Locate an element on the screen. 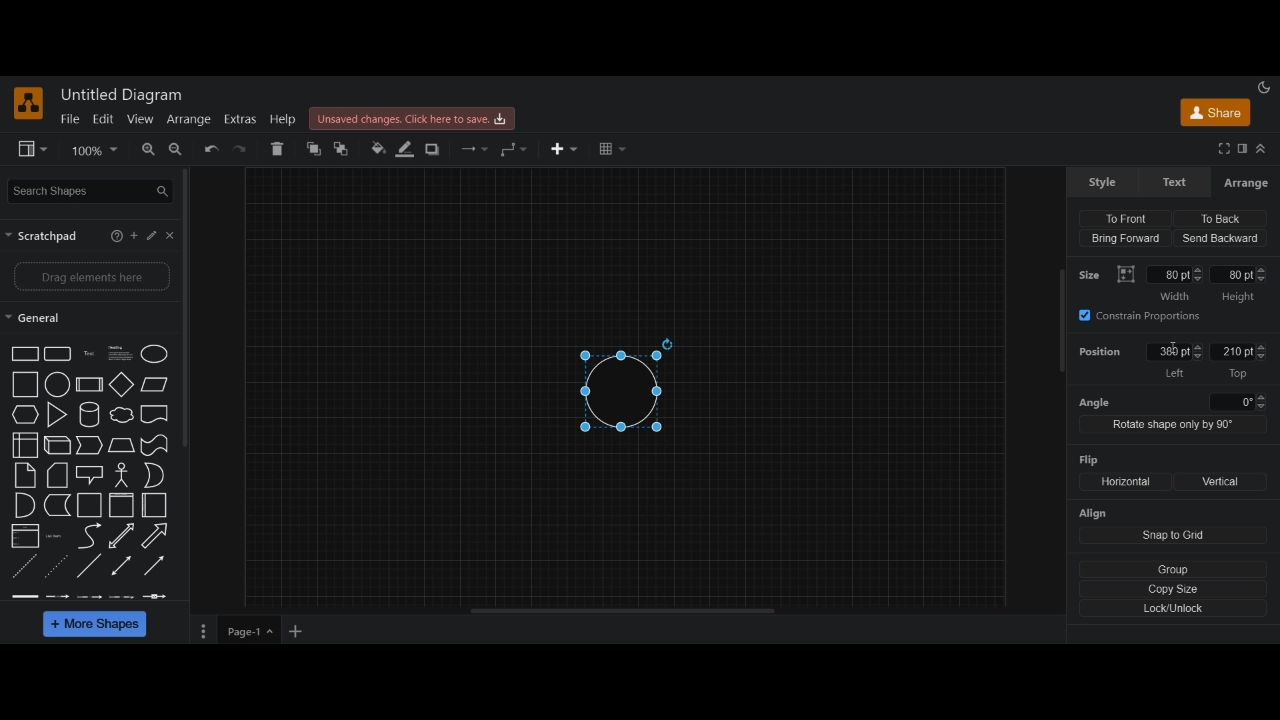 The image size is (1280, 720). waypoints is located at coordinates (514, 149).